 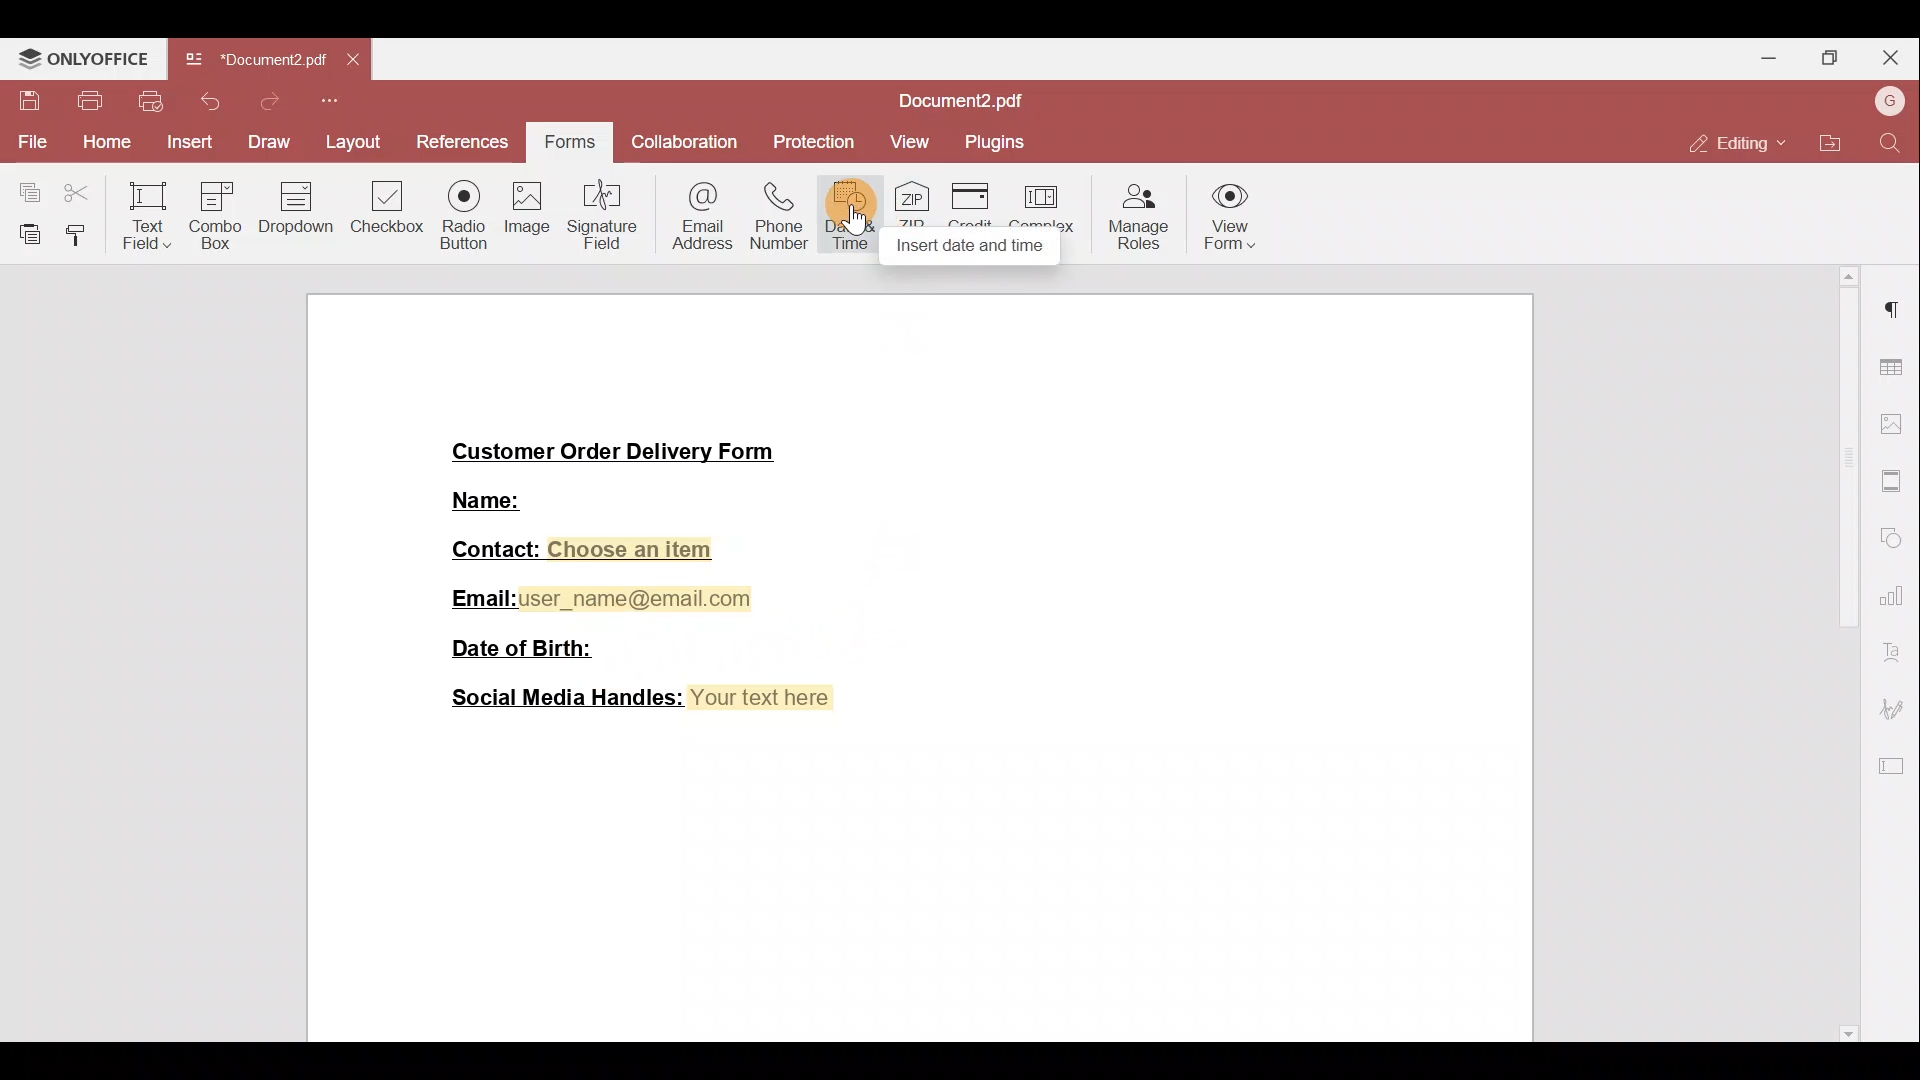 I want to click on Signature settings, so click(x=1896, y=709).